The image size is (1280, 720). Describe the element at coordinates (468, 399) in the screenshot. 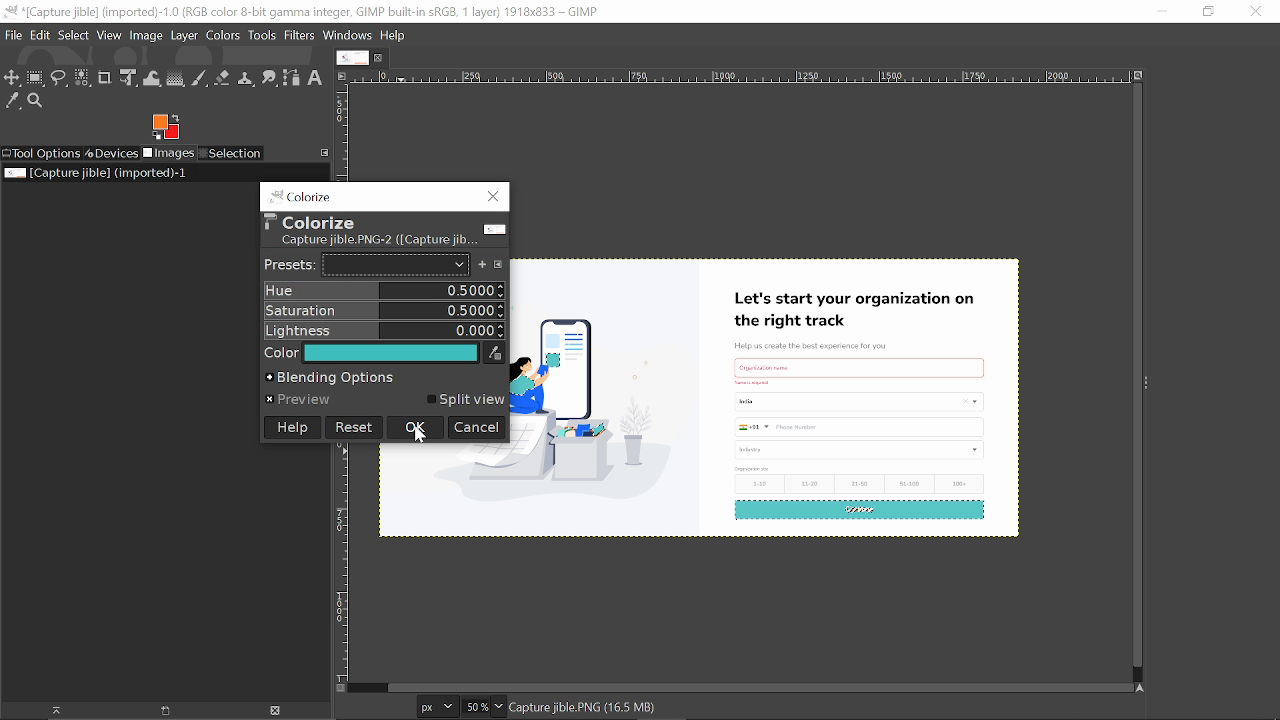

I see `split view` at that location.